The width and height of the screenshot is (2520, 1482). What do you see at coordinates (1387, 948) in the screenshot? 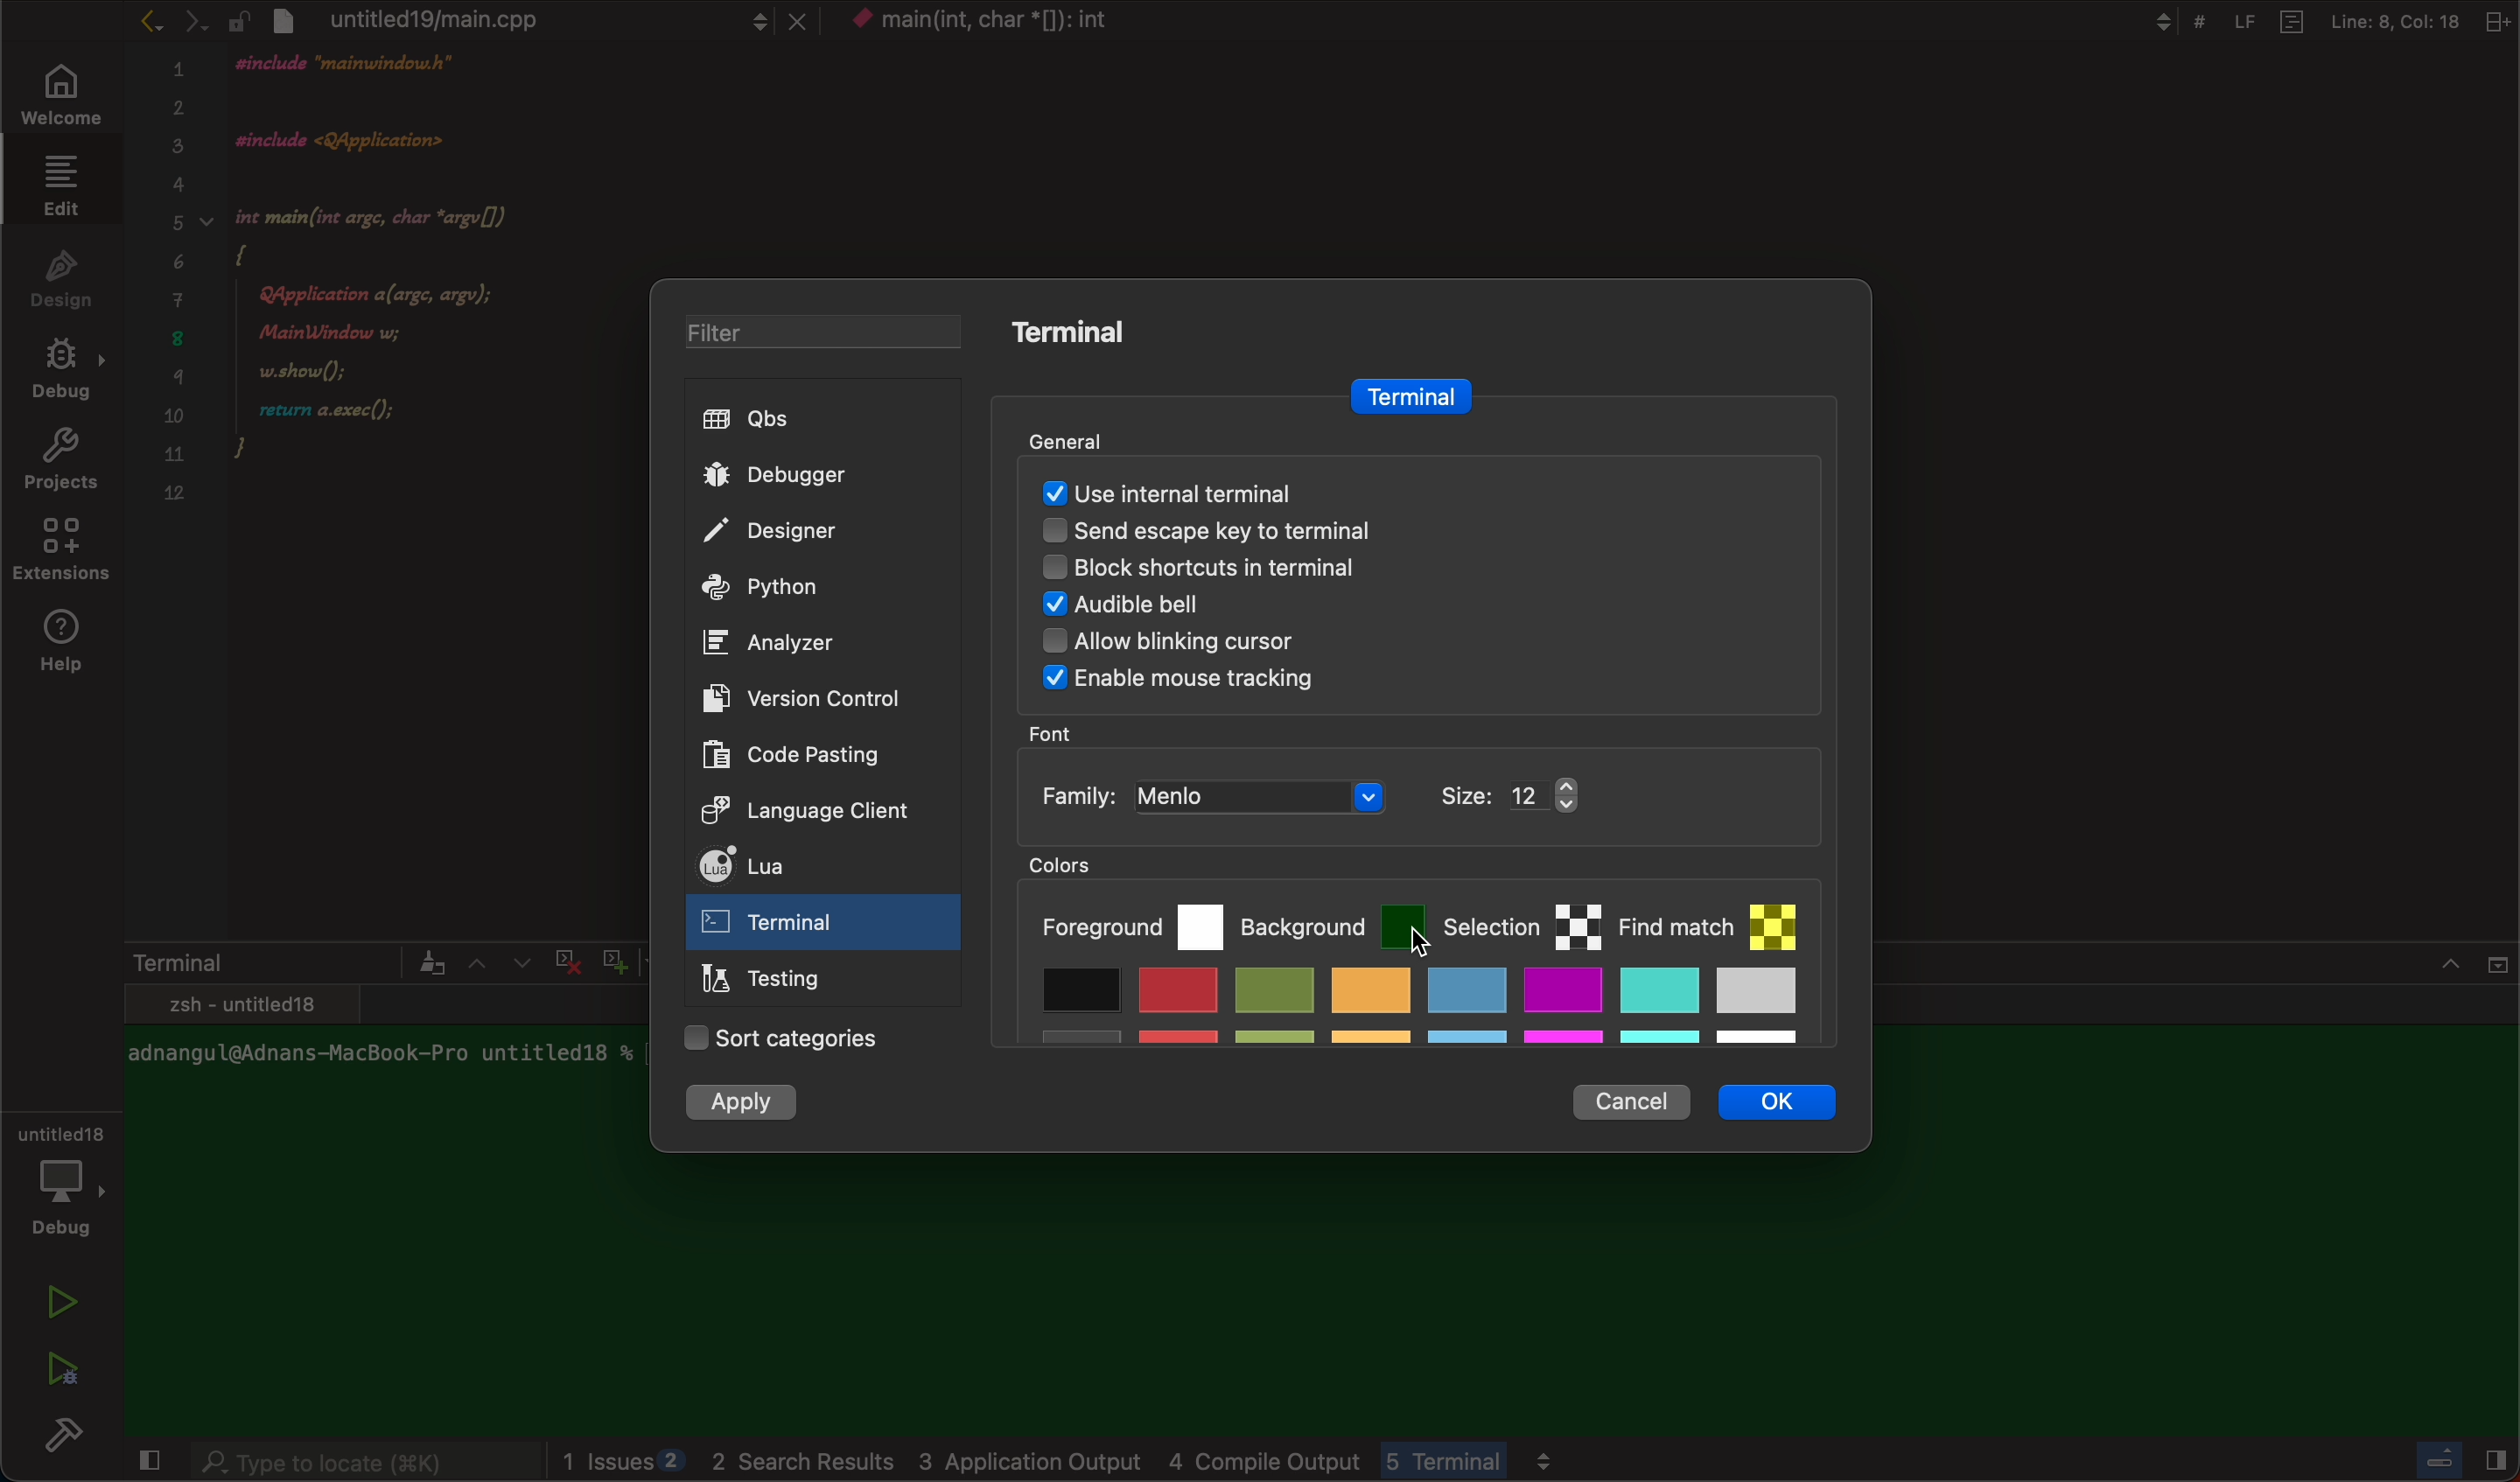
I see `cursor` at bounding box center [1387, 948].